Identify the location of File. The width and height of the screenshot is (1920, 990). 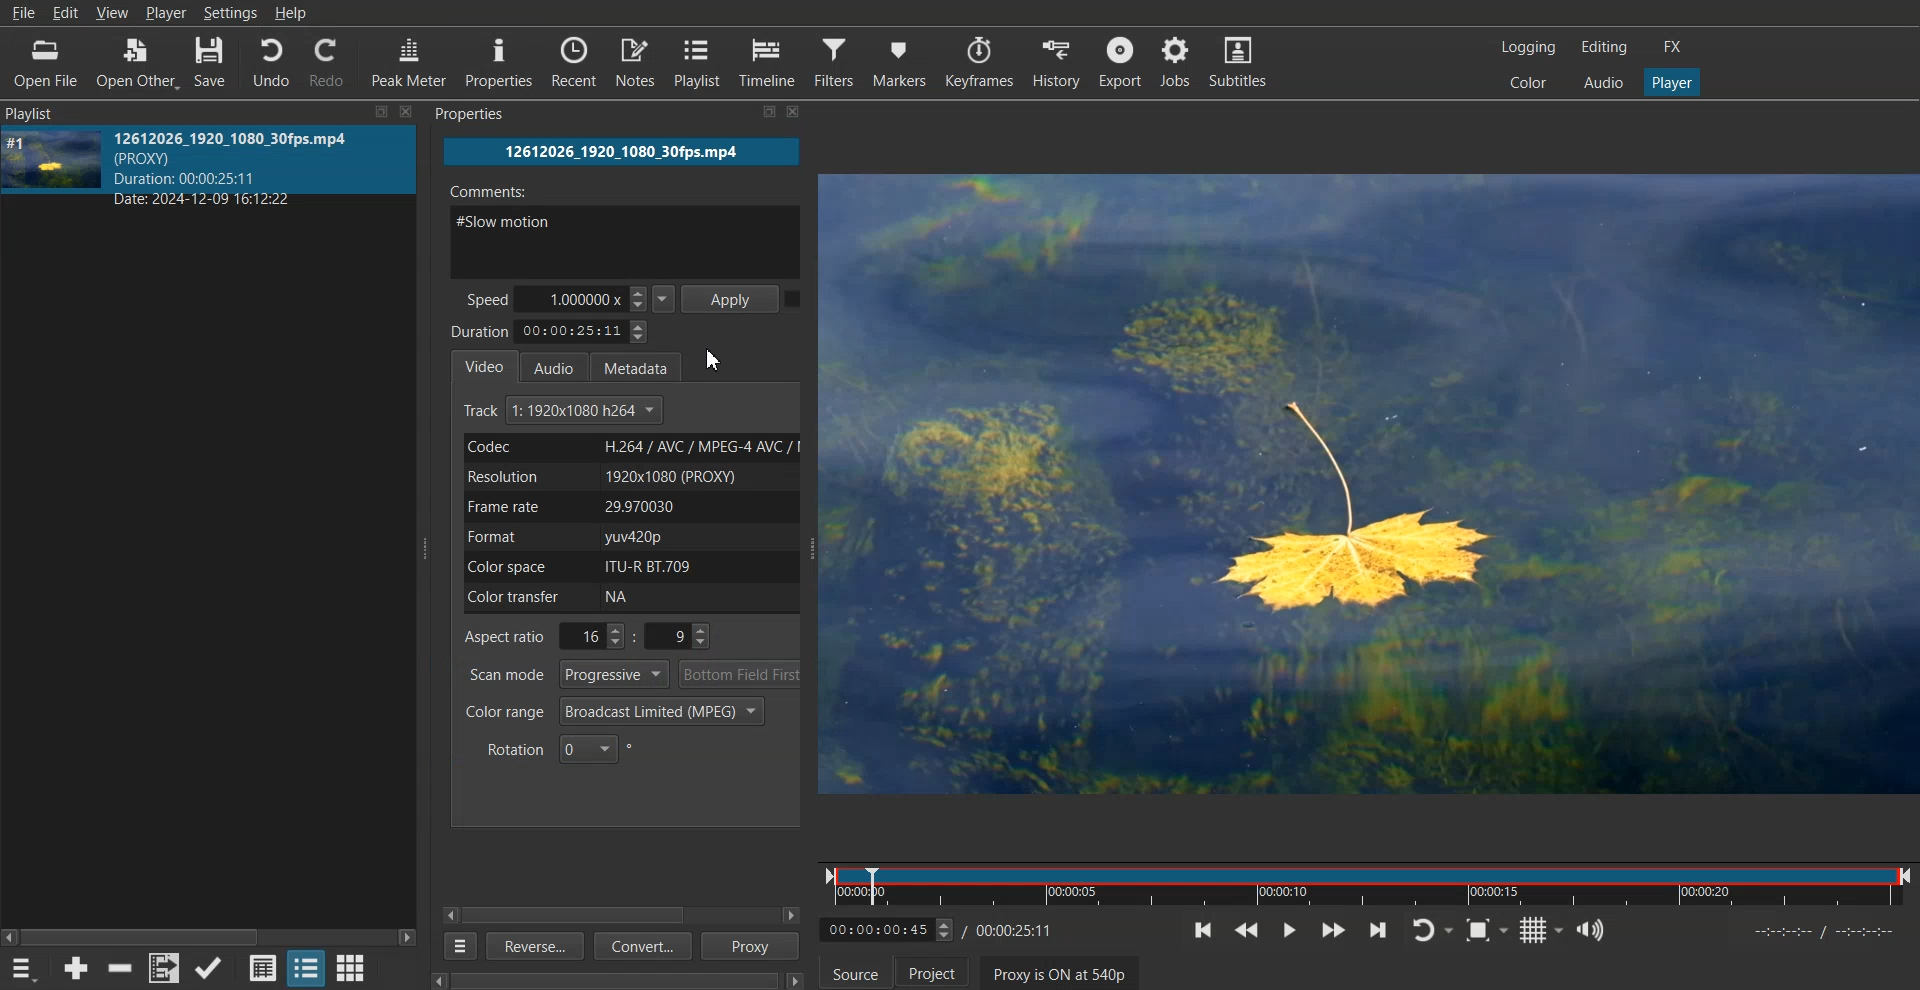
(23, 13).